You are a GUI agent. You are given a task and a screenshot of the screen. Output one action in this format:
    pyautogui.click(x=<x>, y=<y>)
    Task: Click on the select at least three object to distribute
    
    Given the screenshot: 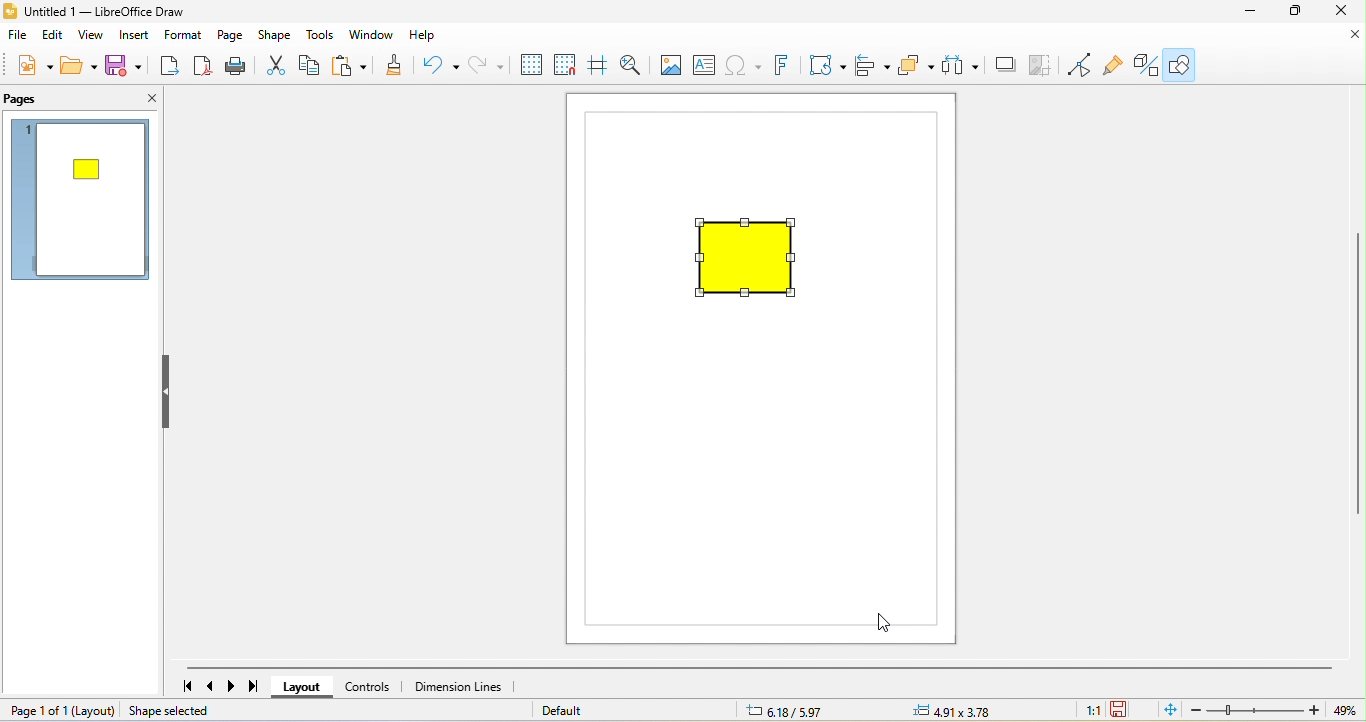 What is the action you would take?
    pyautogui.click(x=963, y=66)
    